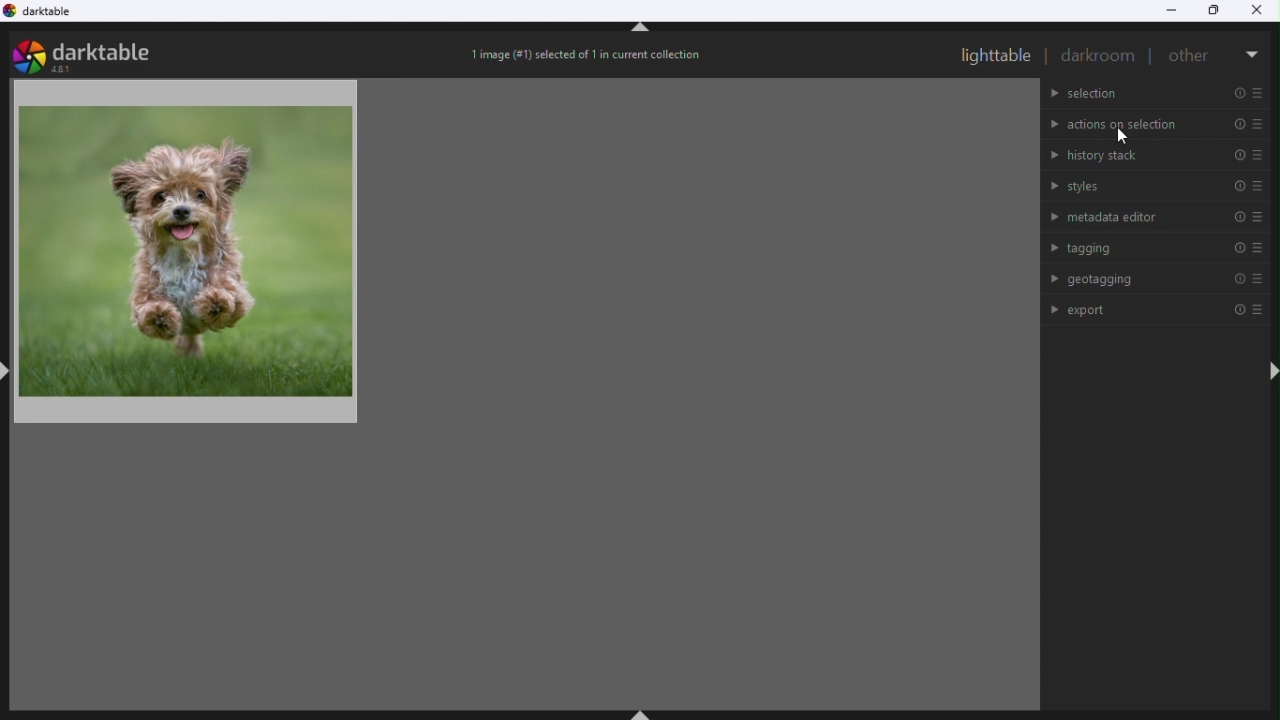  What do you see at coordinates (1272, 372) in the screenshot?
I see `shift+ctrl+r` at bounding box center [1272, 372].